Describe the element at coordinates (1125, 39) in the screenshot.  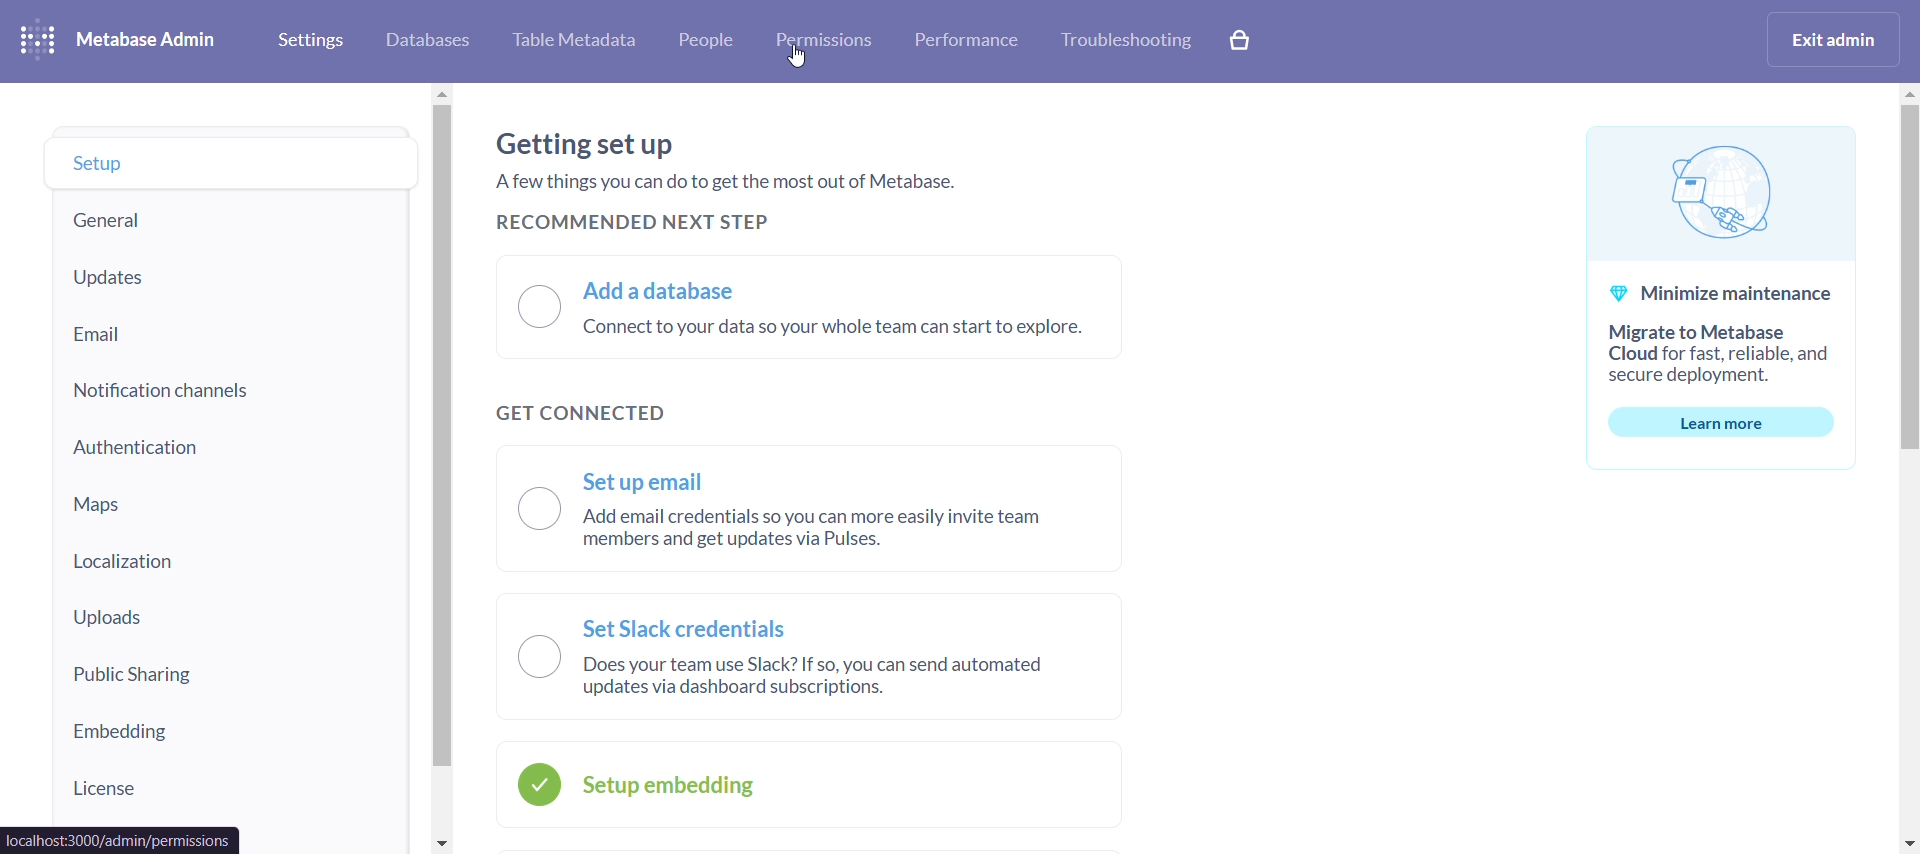
I see `trobleshooting` at that location.